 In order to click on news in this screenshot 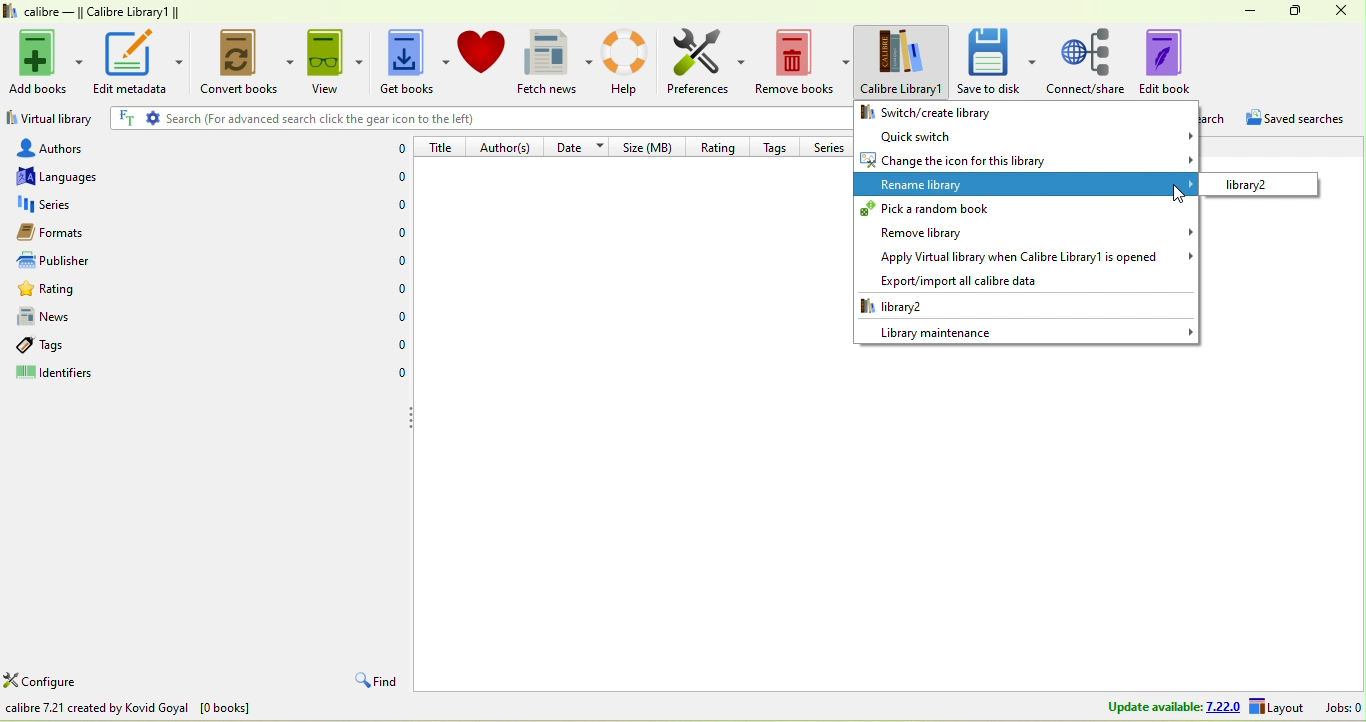, I will do `click(84, 317)`.